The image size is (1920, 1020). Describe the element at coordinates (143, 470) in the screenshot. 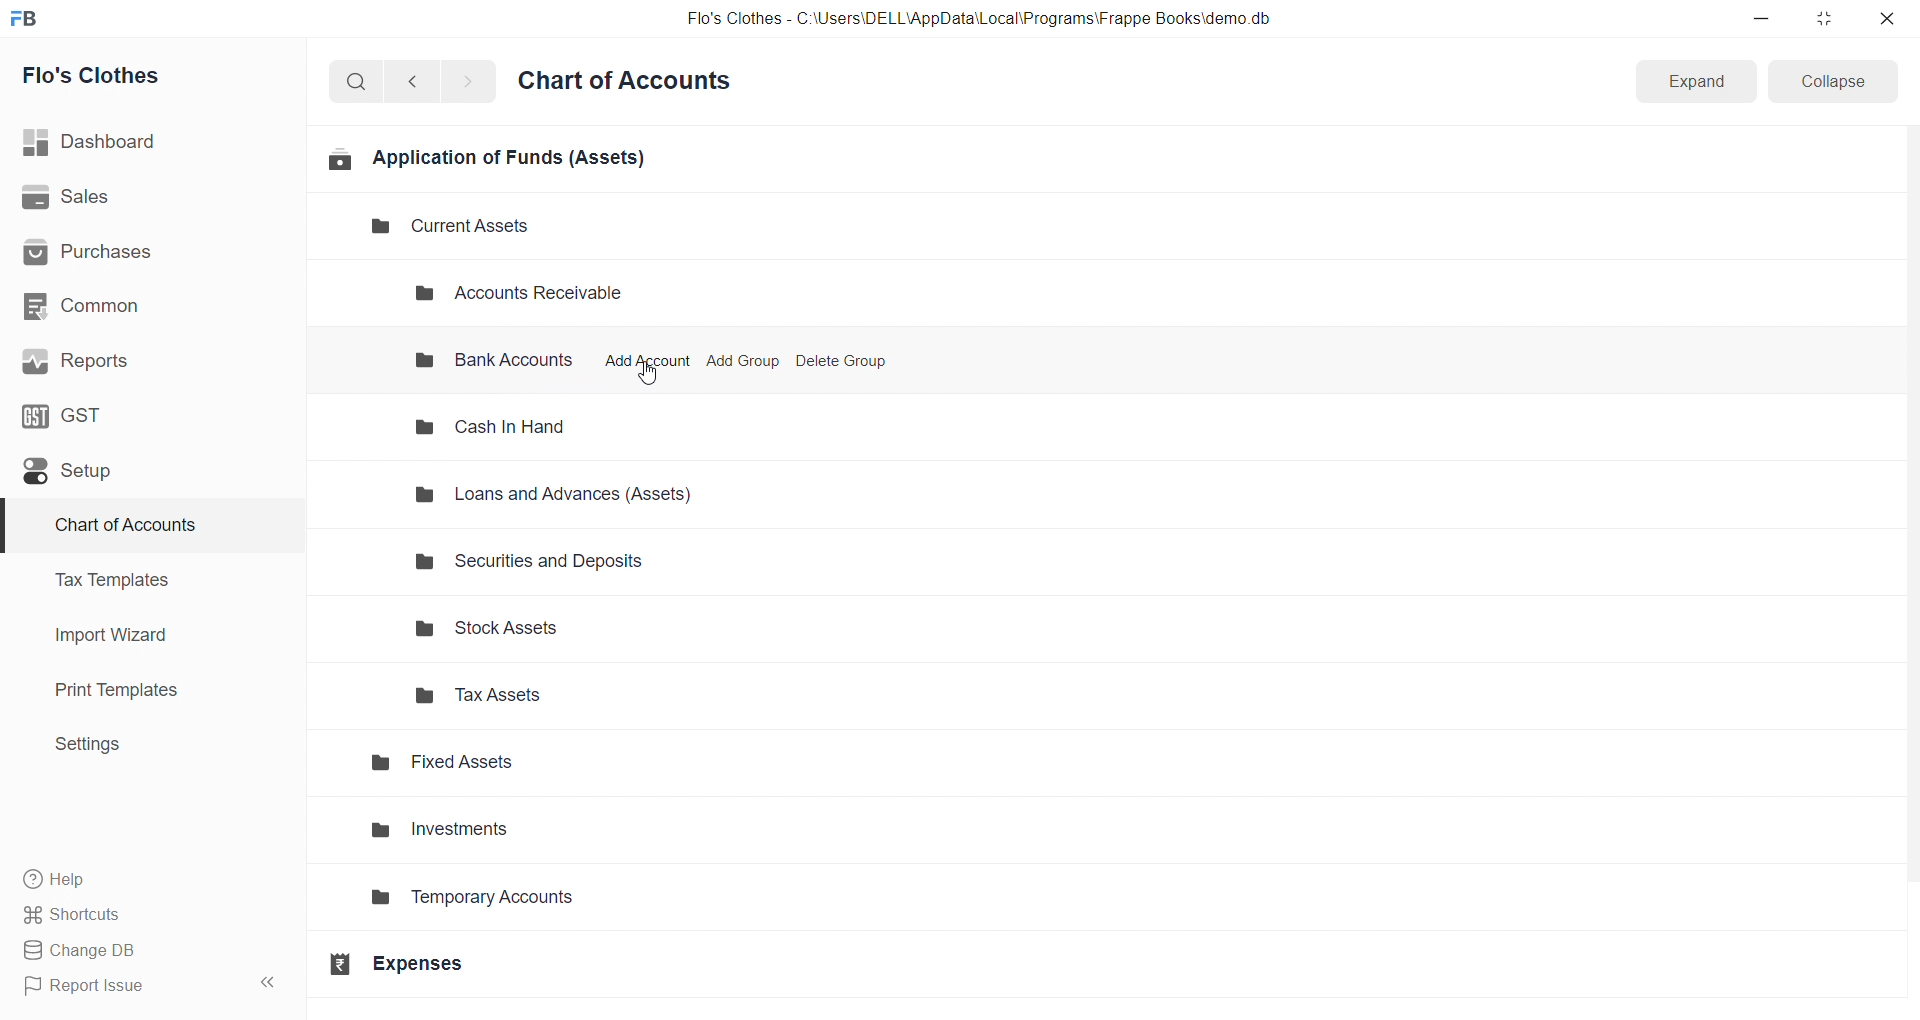

I see `Setup` at that location.